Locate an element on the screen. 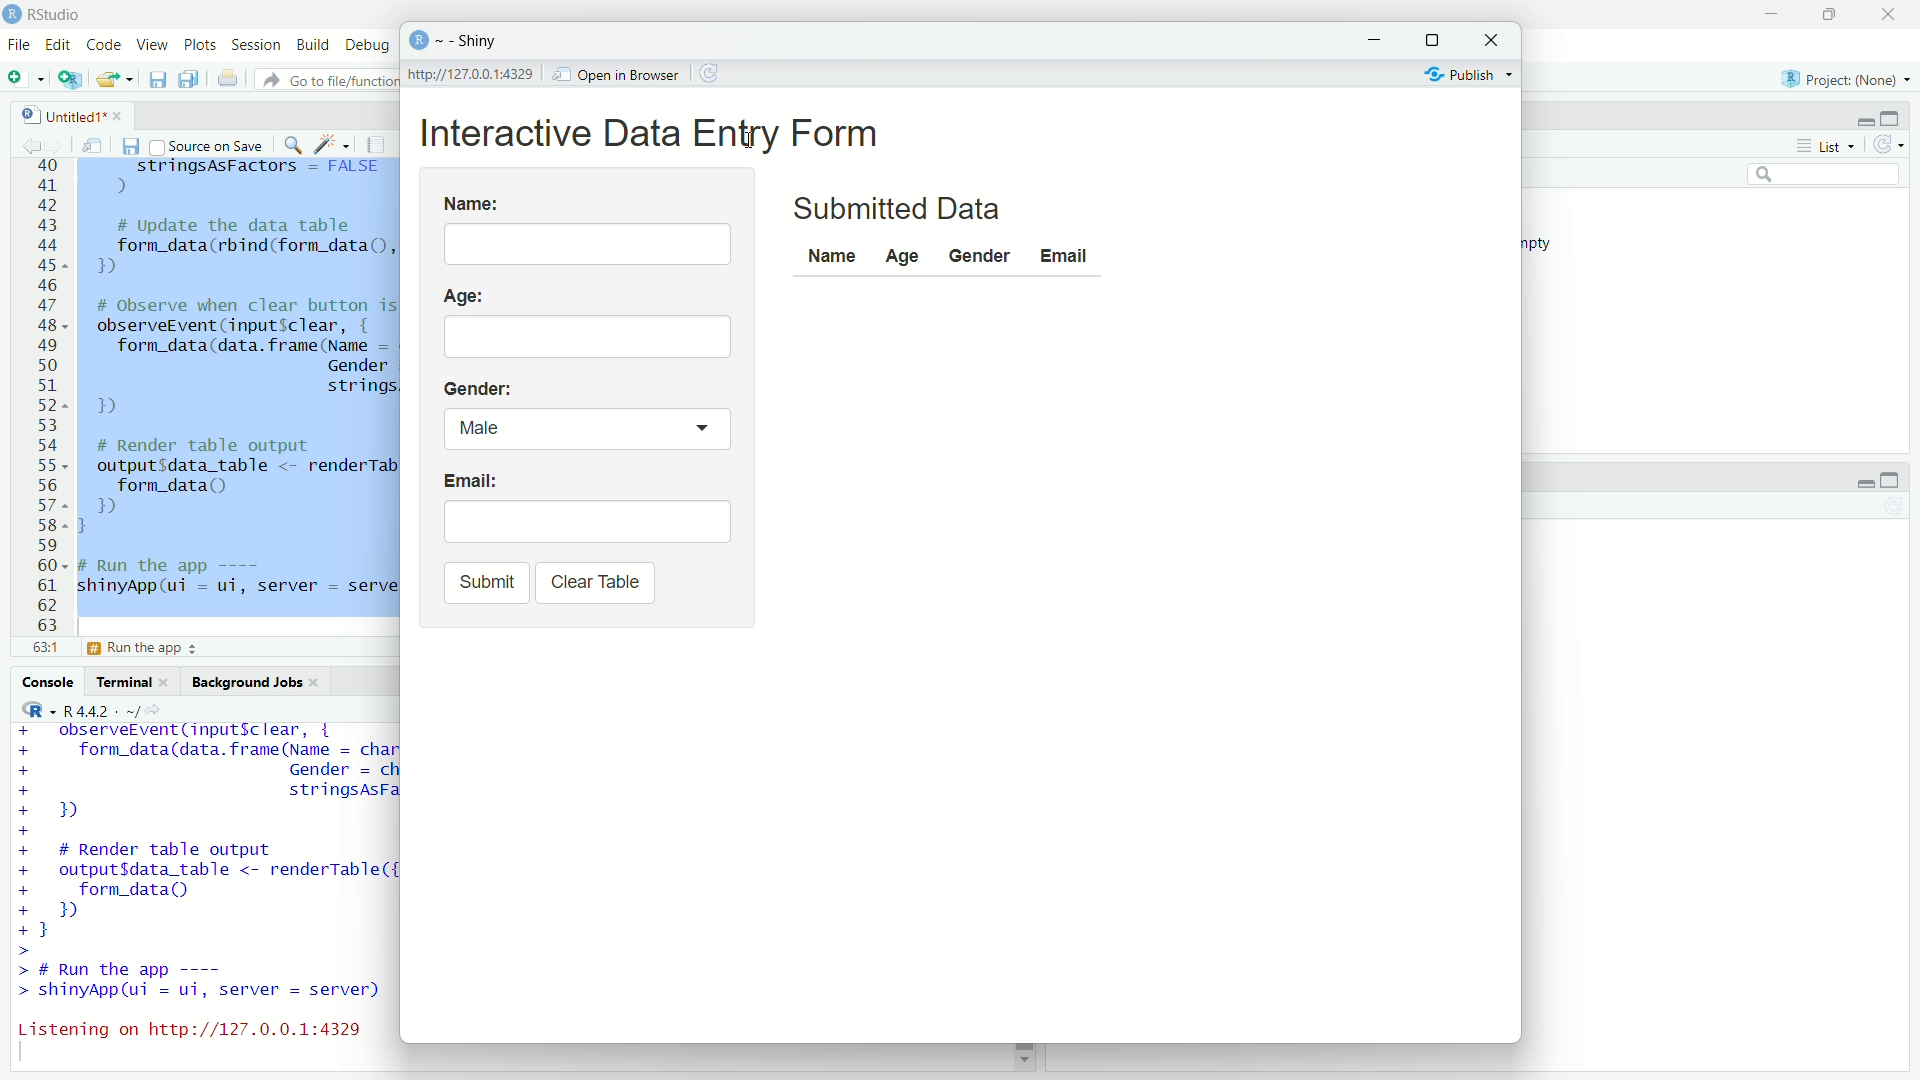  minimize is located at coordinates (1859, 120).